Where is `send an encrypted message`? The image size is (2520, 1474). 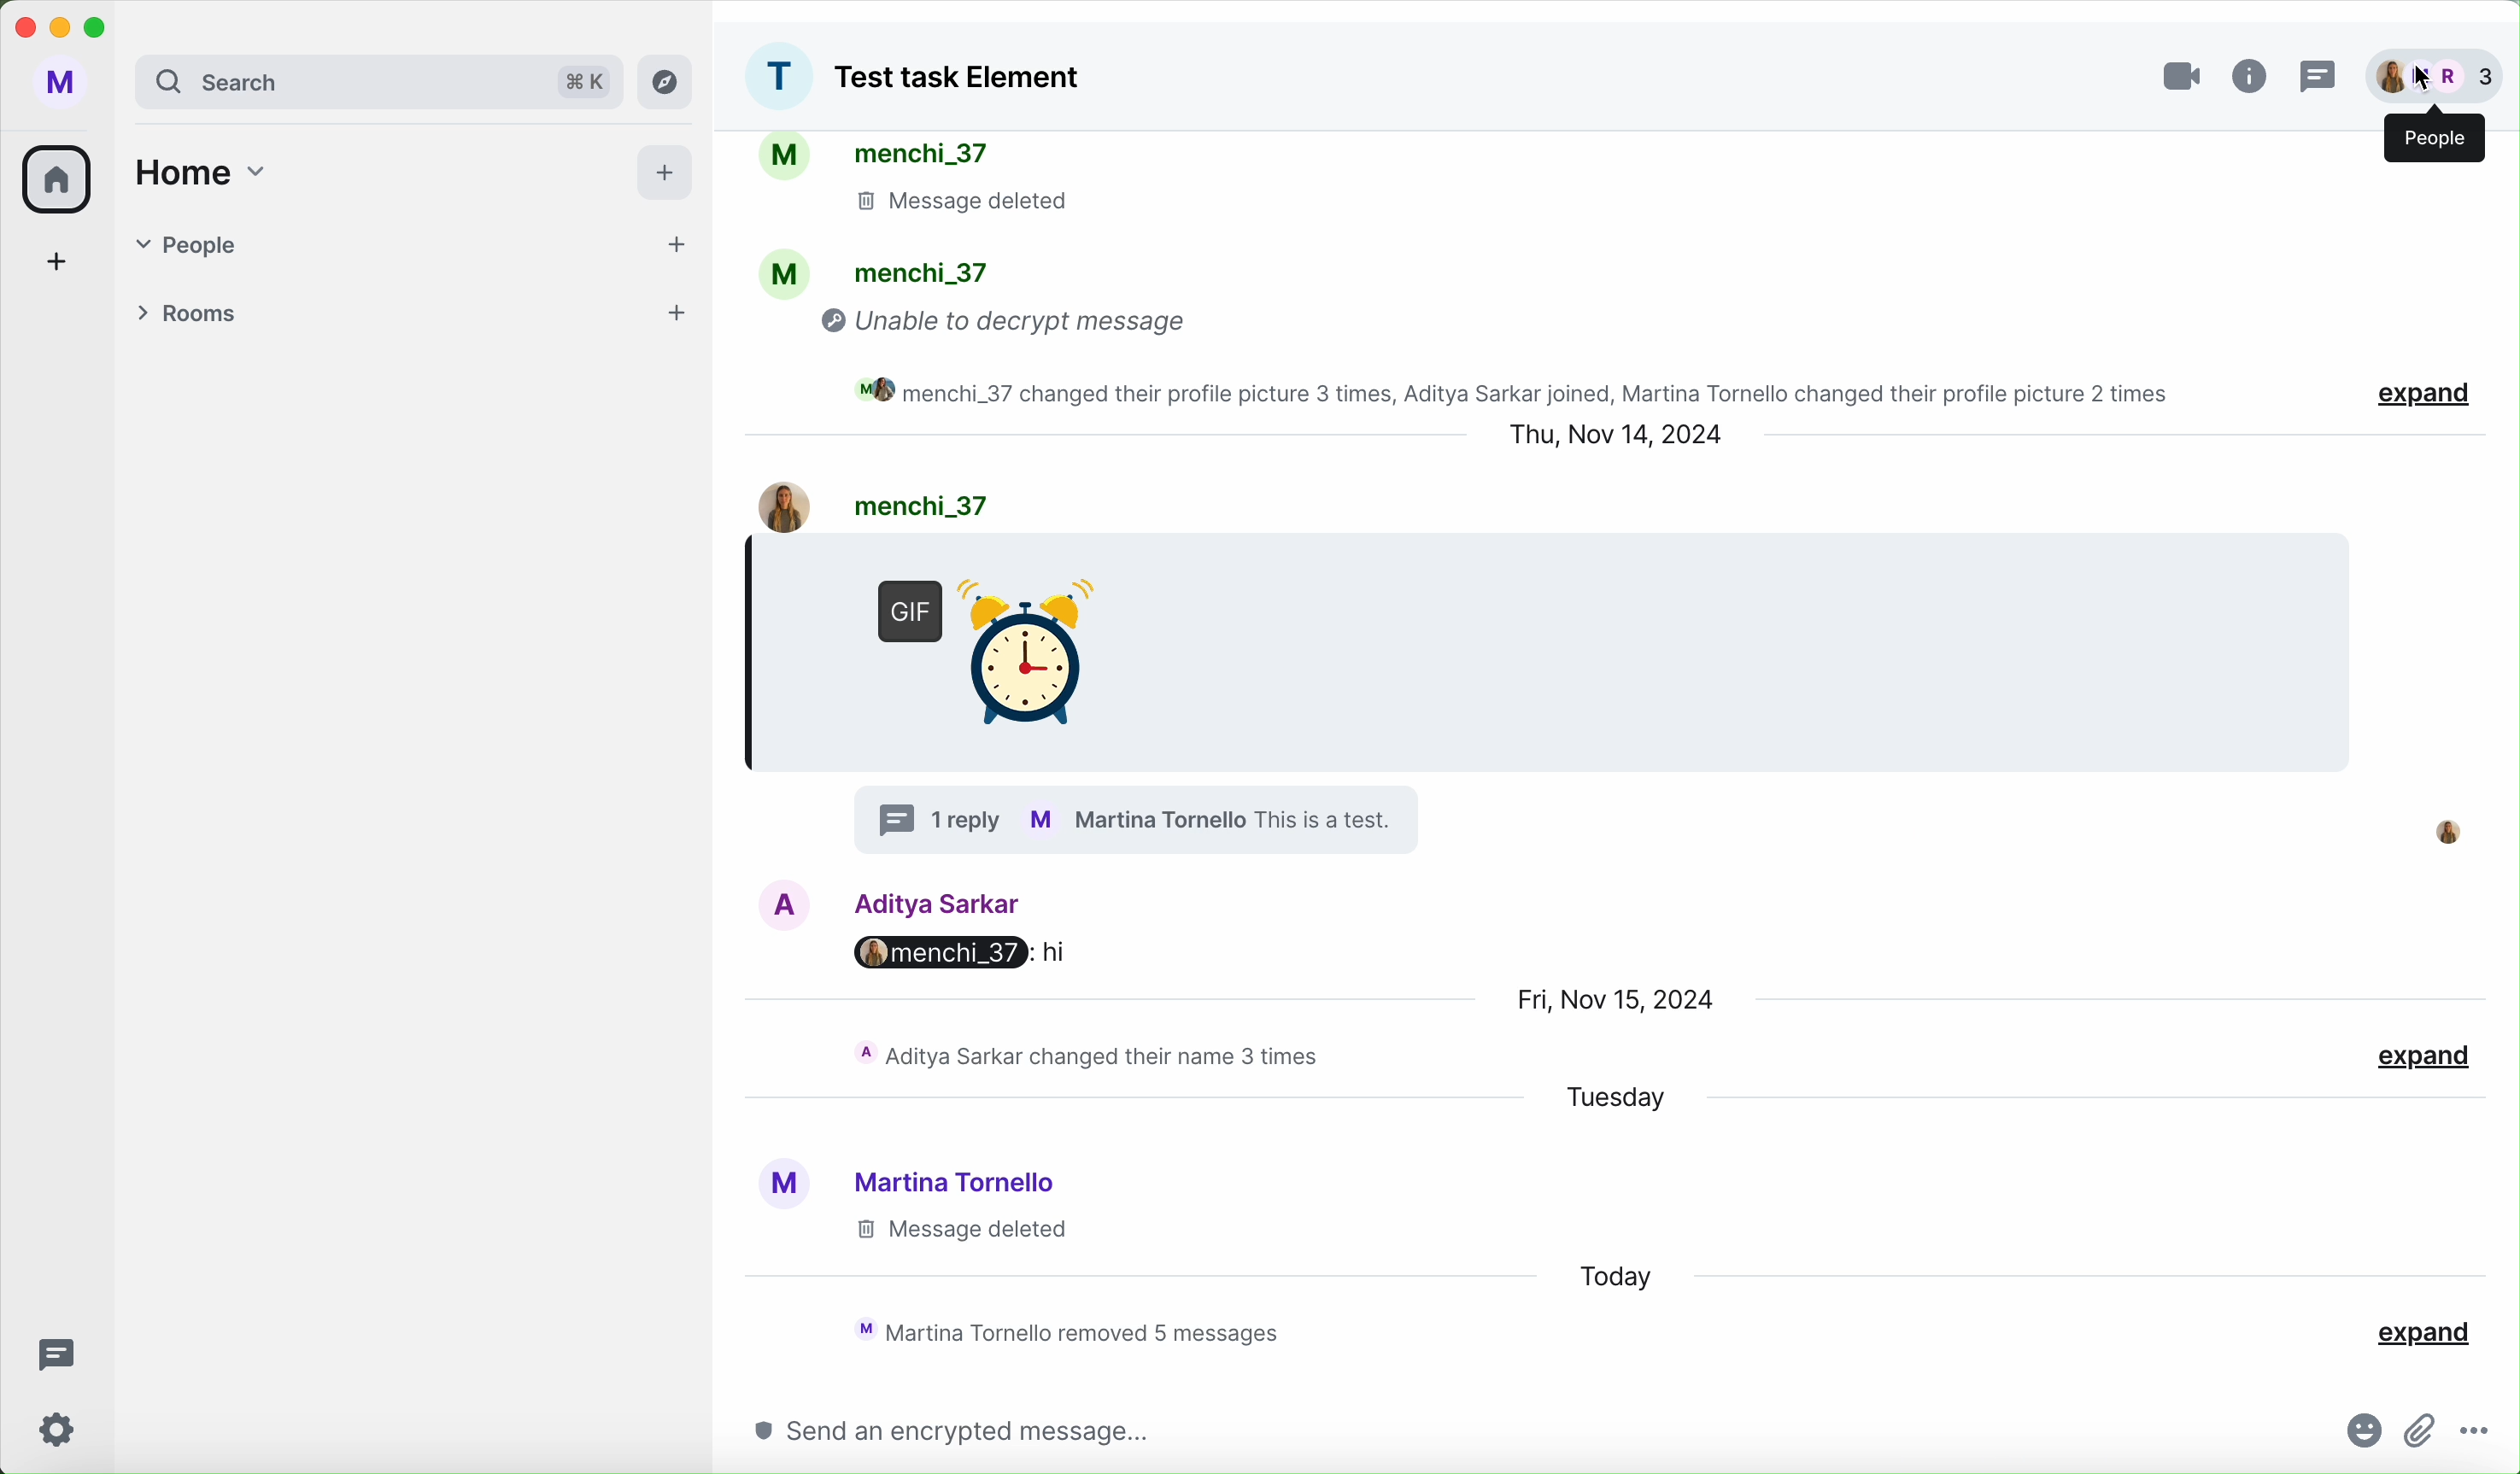
send an encrypted message is located at coordinates (937, 1432).